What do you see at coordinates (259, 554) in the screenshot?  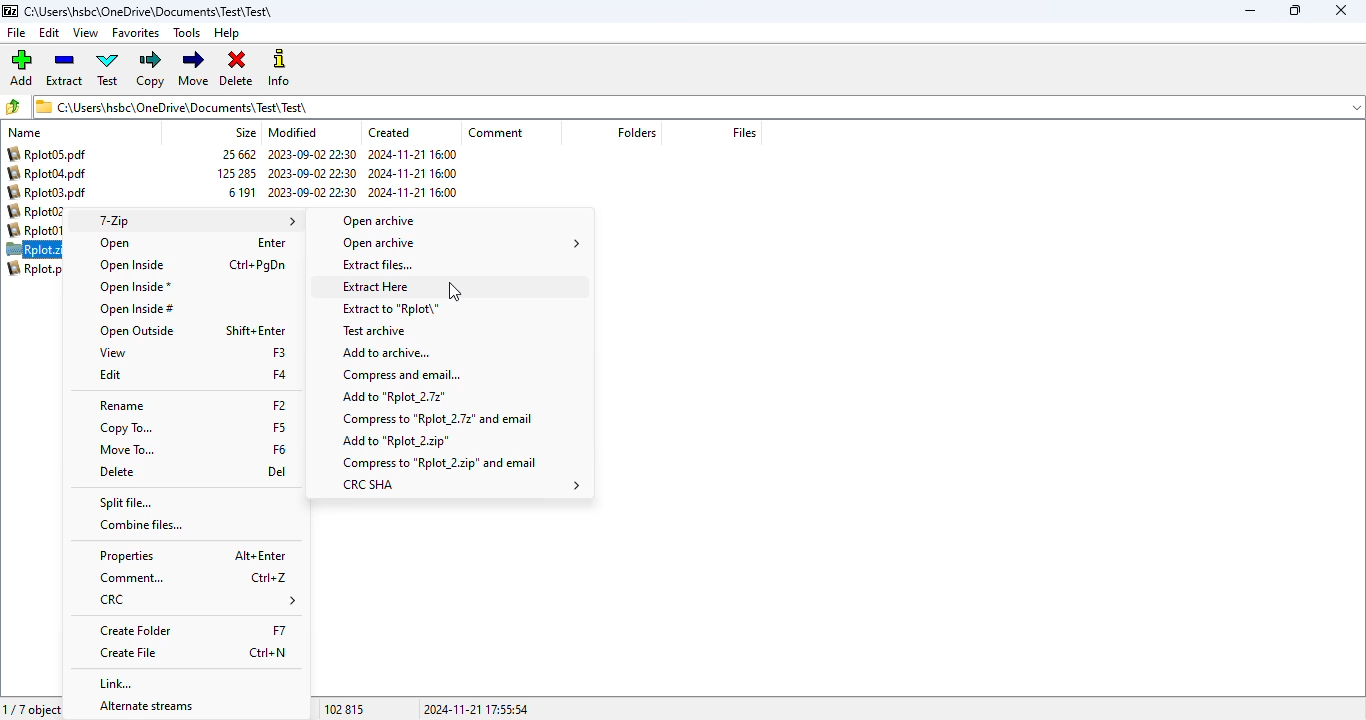 I see `Alt+Enter` at bounding box center [259, 554].